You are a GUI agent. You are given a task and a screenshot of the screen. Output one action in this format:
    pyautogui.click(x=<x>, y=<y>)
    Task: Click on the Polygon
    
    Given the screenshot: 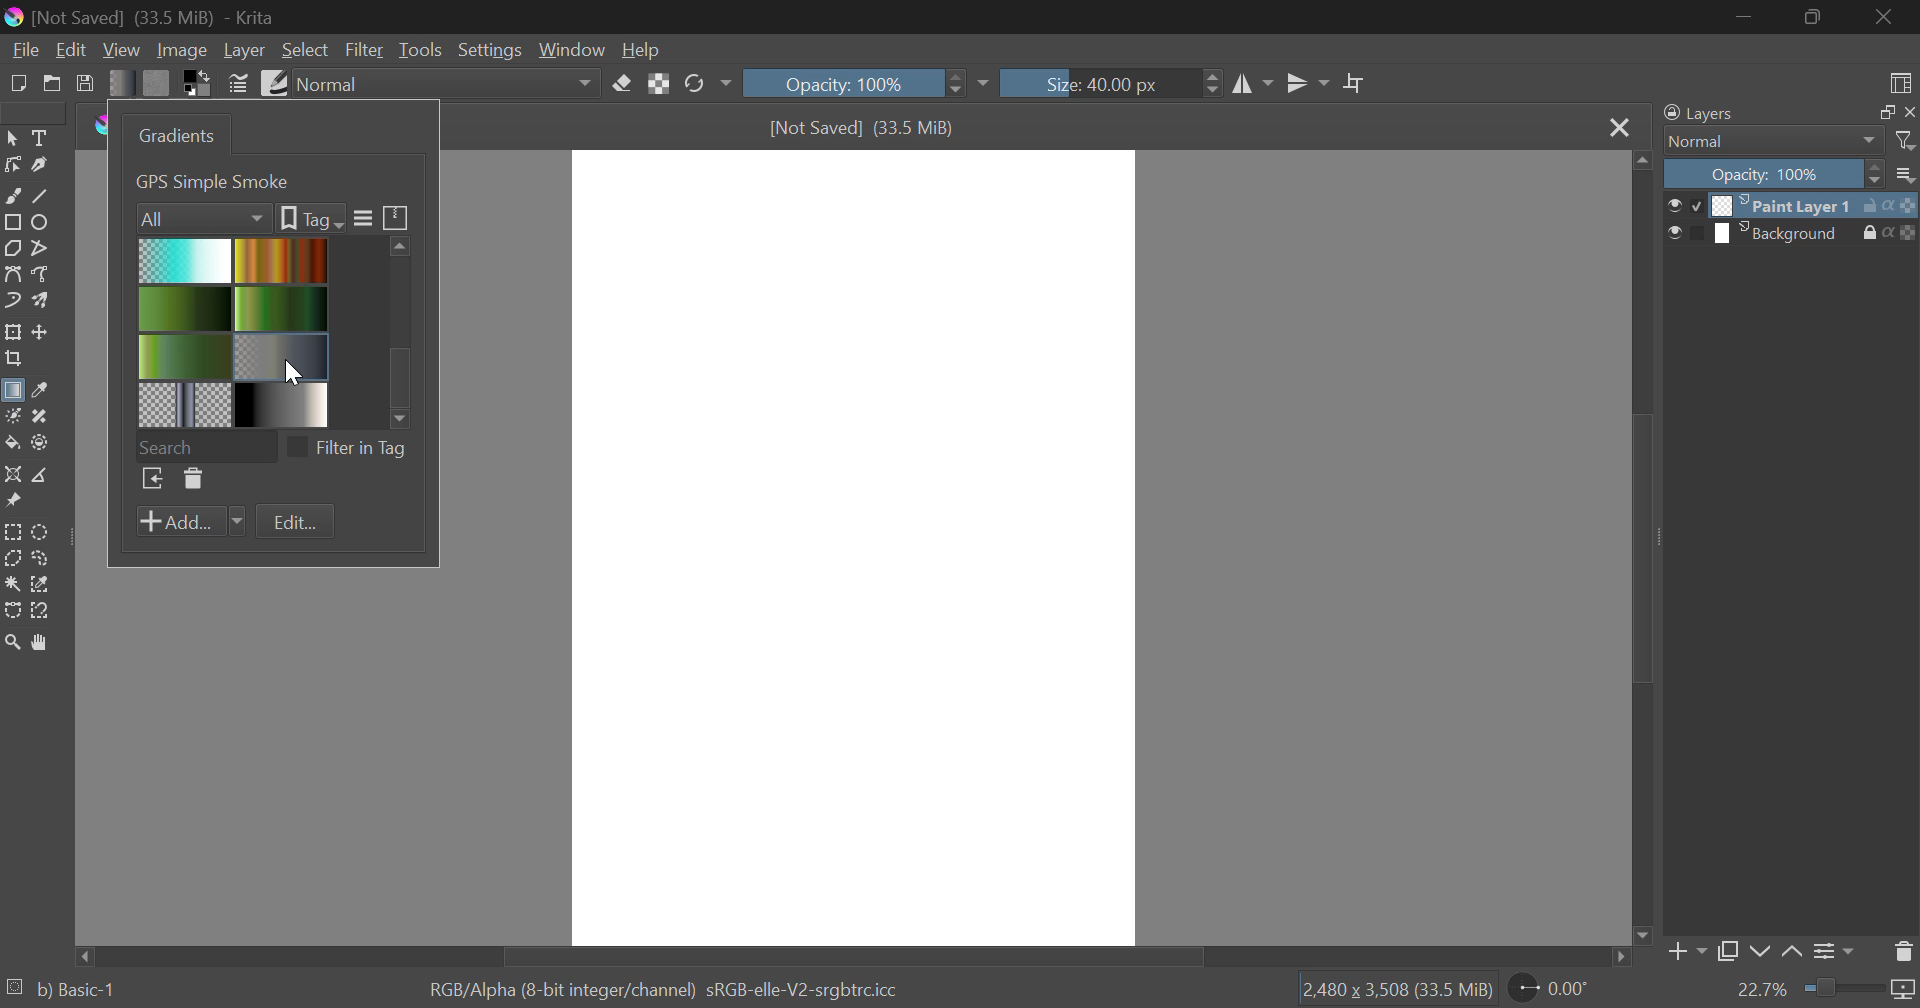 What is the action you would take?
    pyautogui.click(x=12, y=247)
    